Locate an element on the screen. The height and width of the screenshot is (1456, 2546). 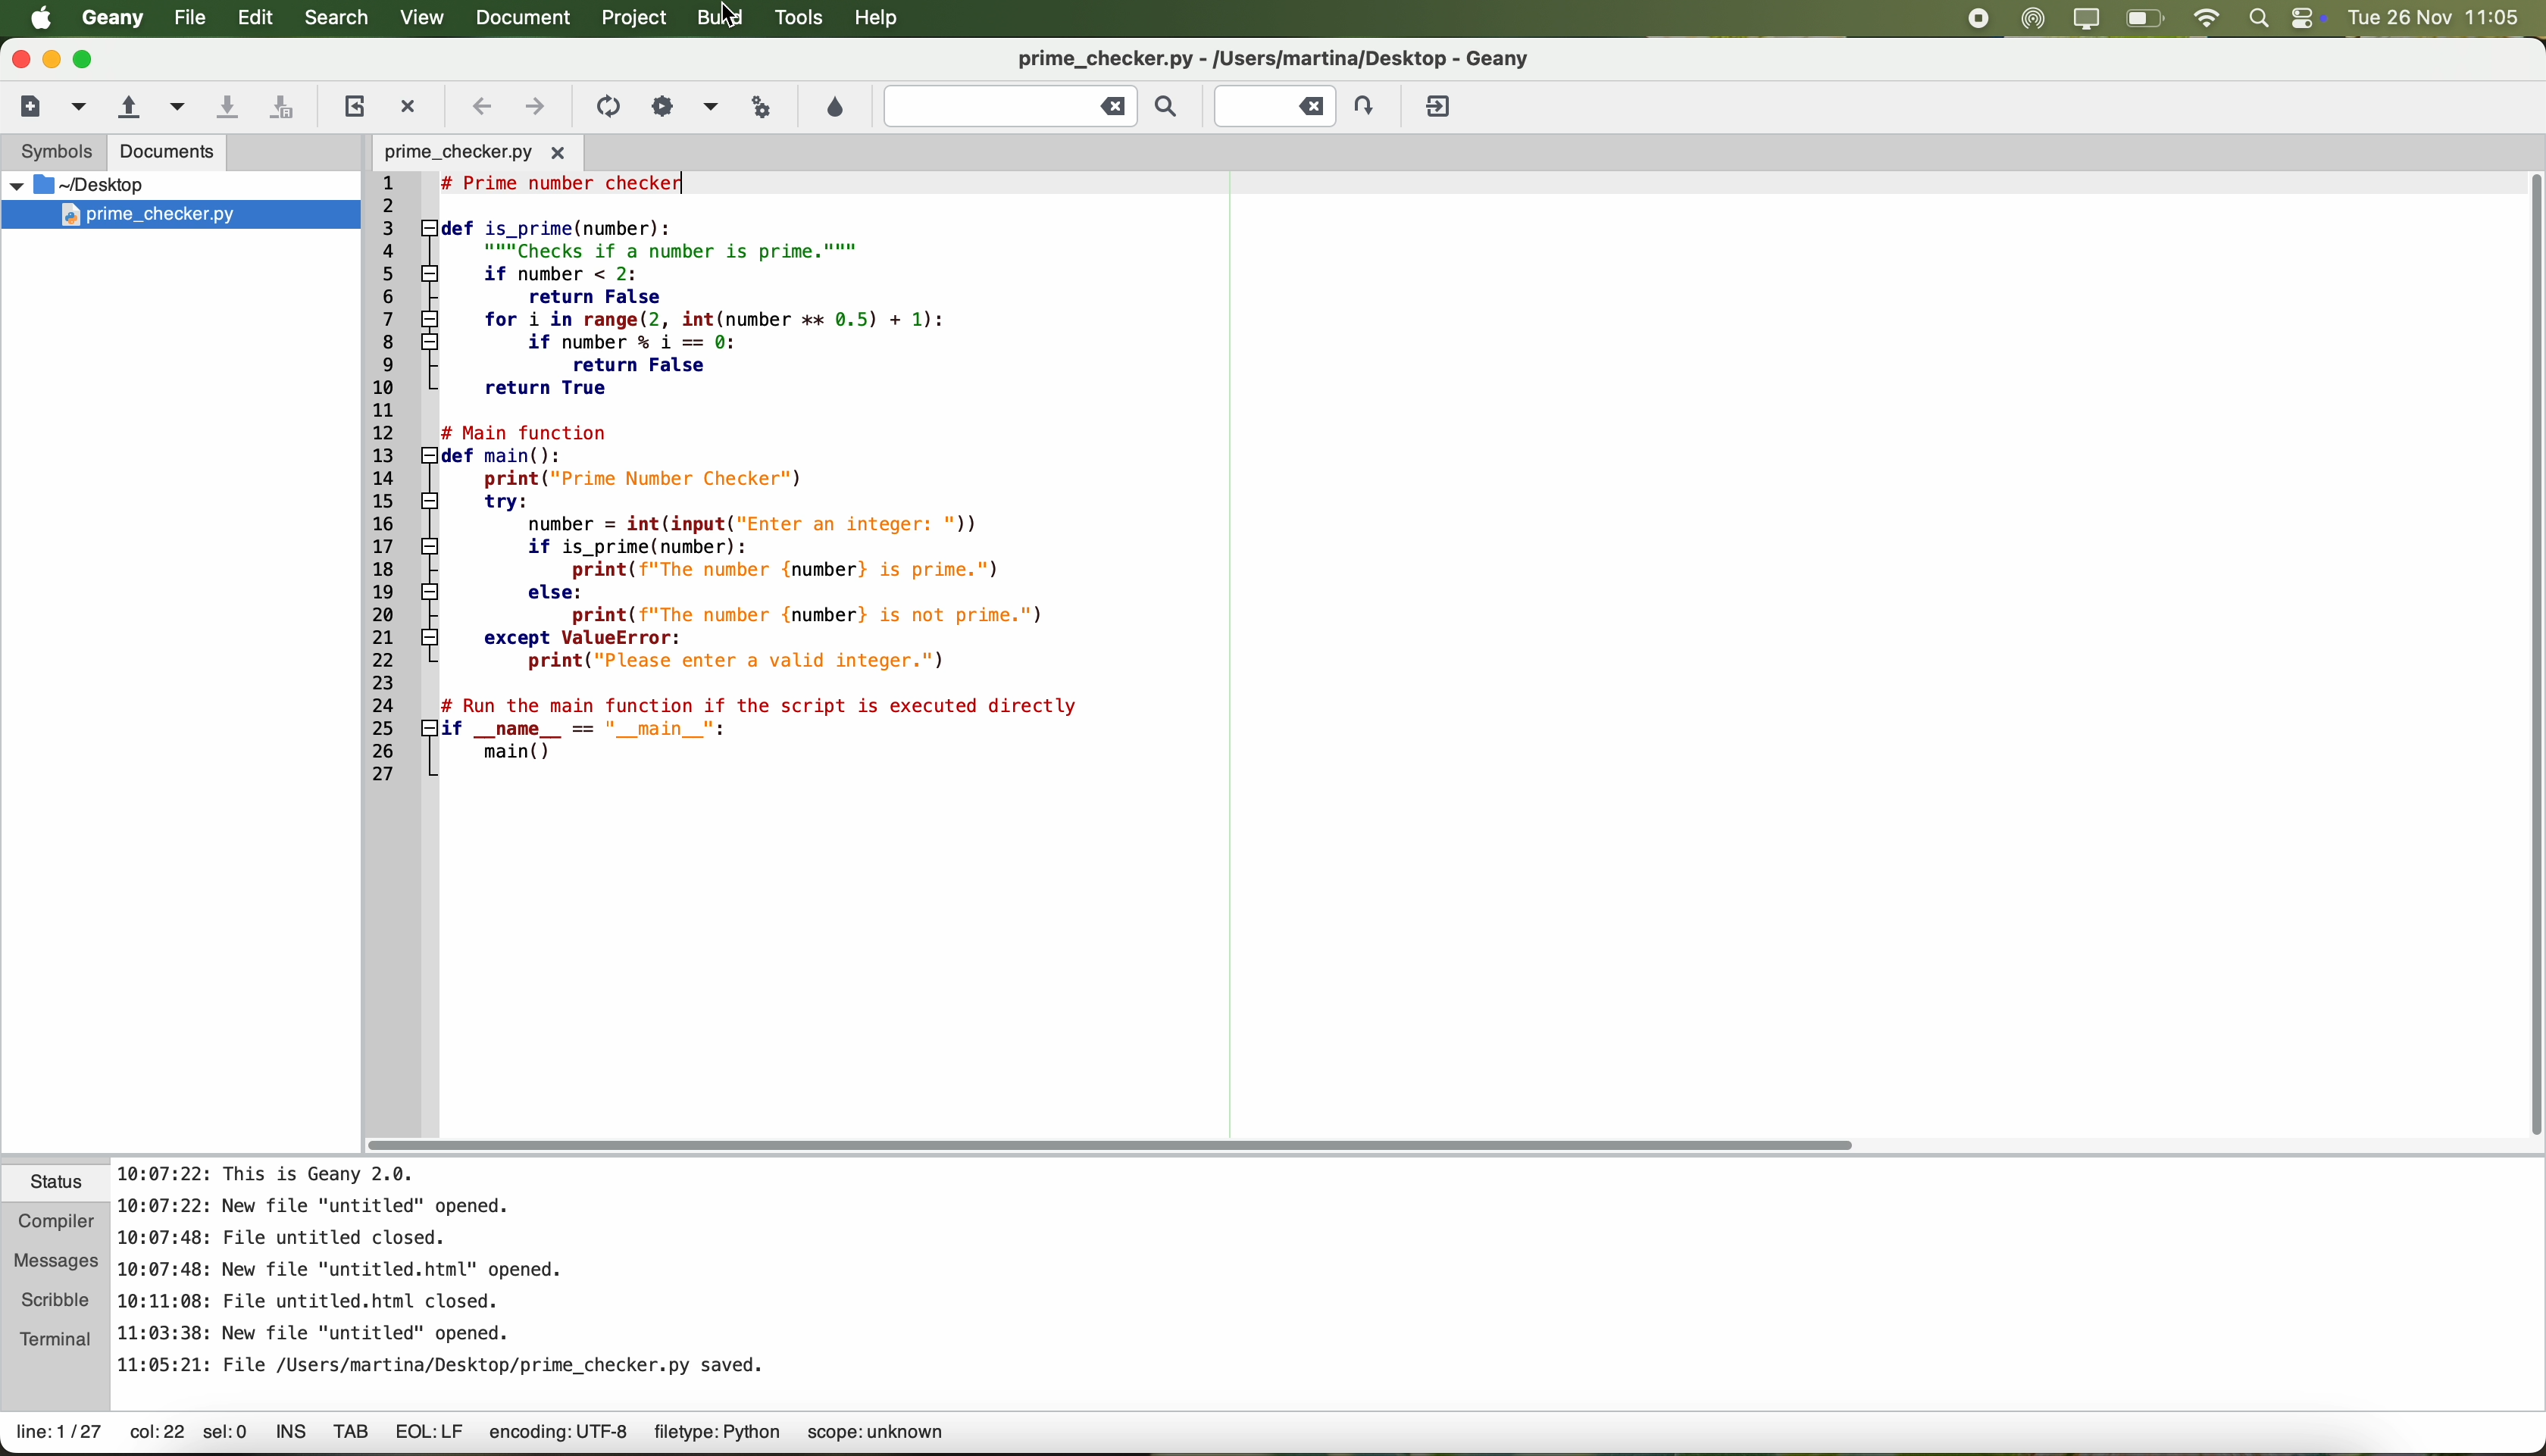
screen is located at coordinates (2086, 19).